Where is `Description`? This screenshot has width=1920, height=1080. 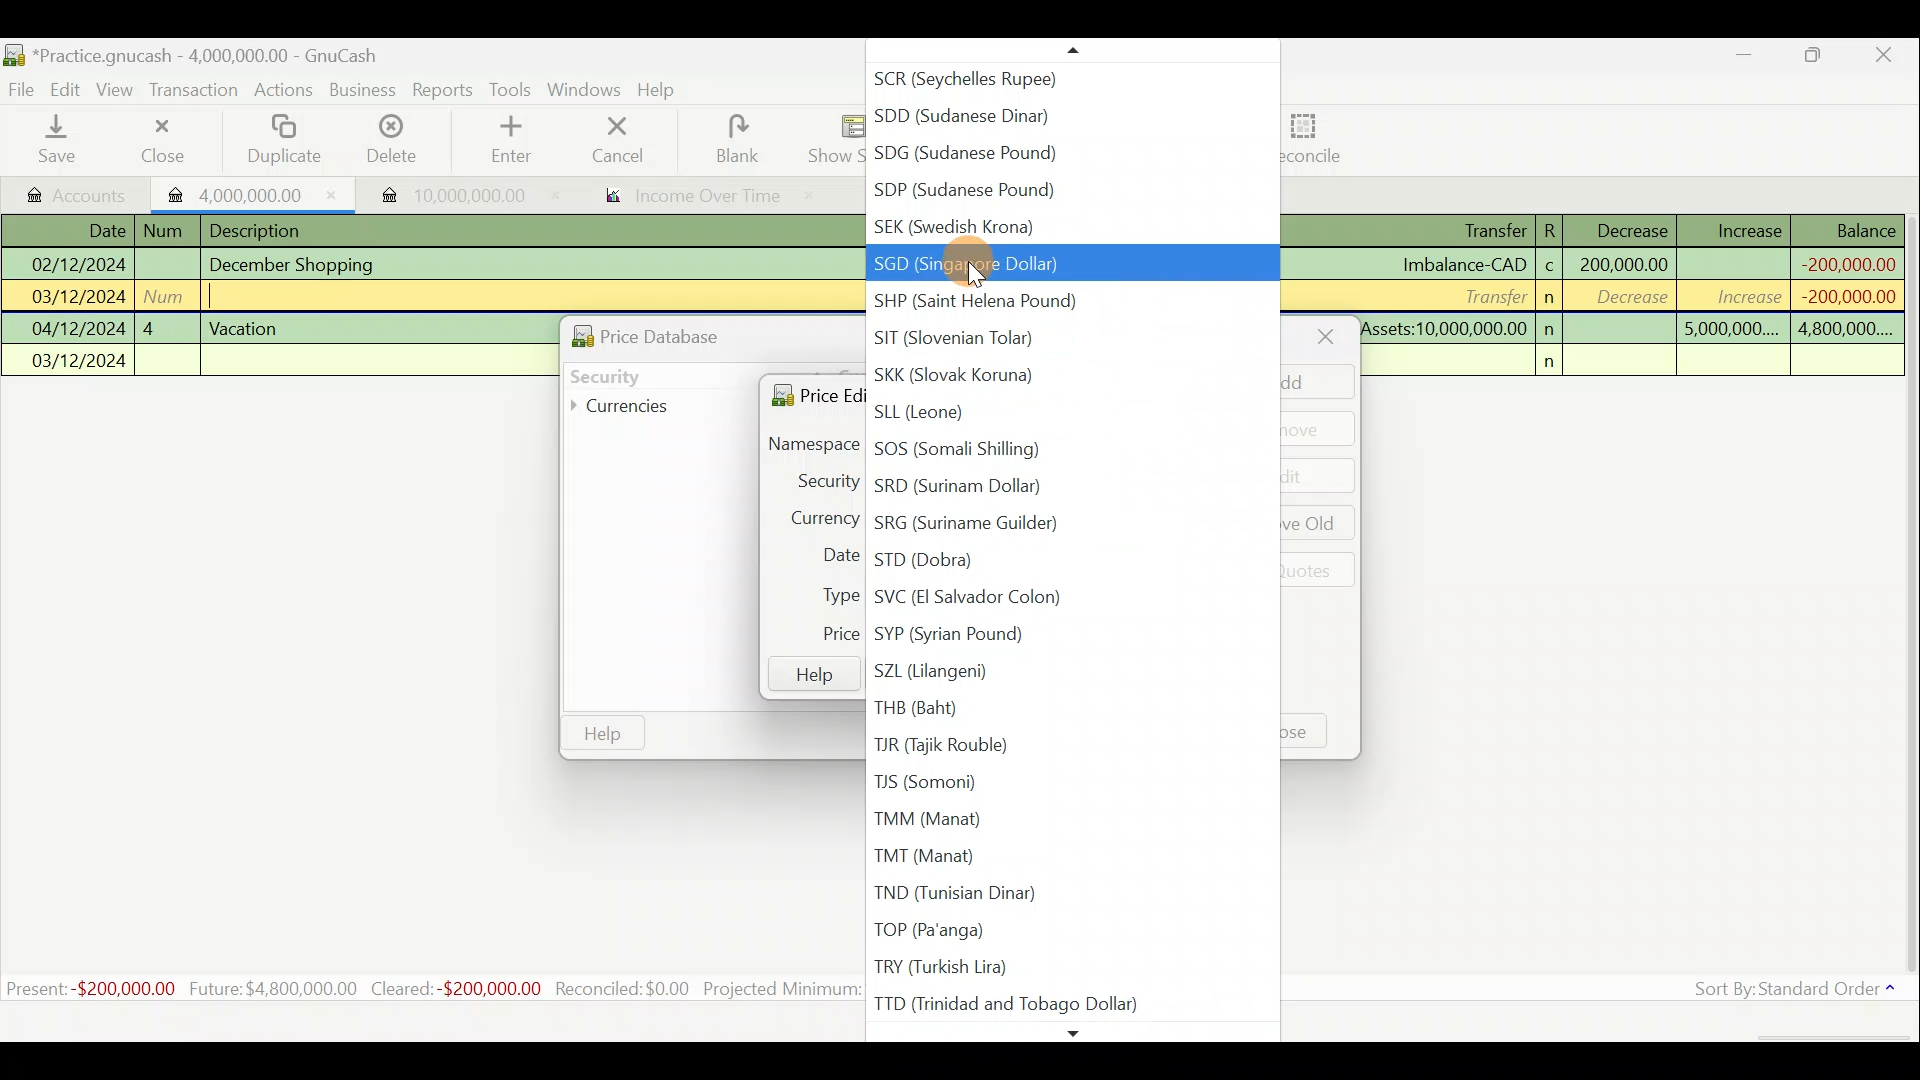 Description is located at coordinates (262, 228).